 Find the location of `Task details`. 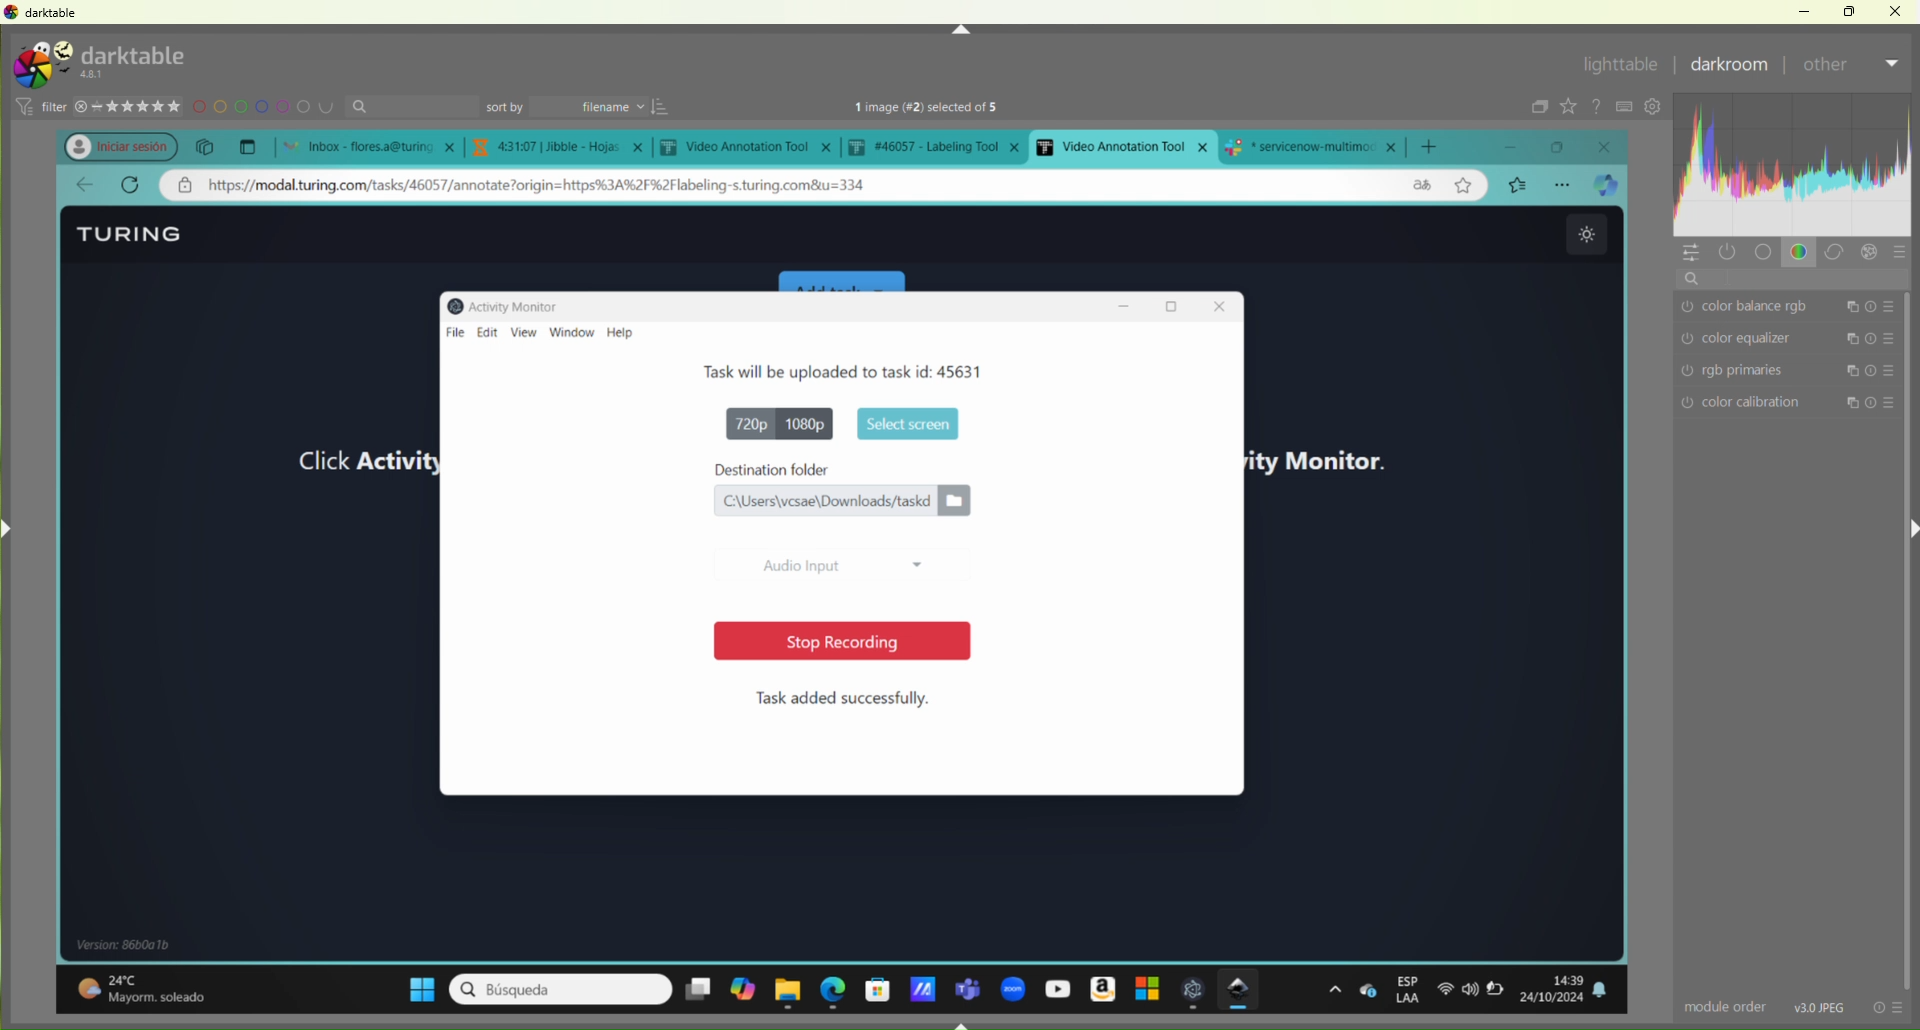

Task details is located at coordinates (786, 371).